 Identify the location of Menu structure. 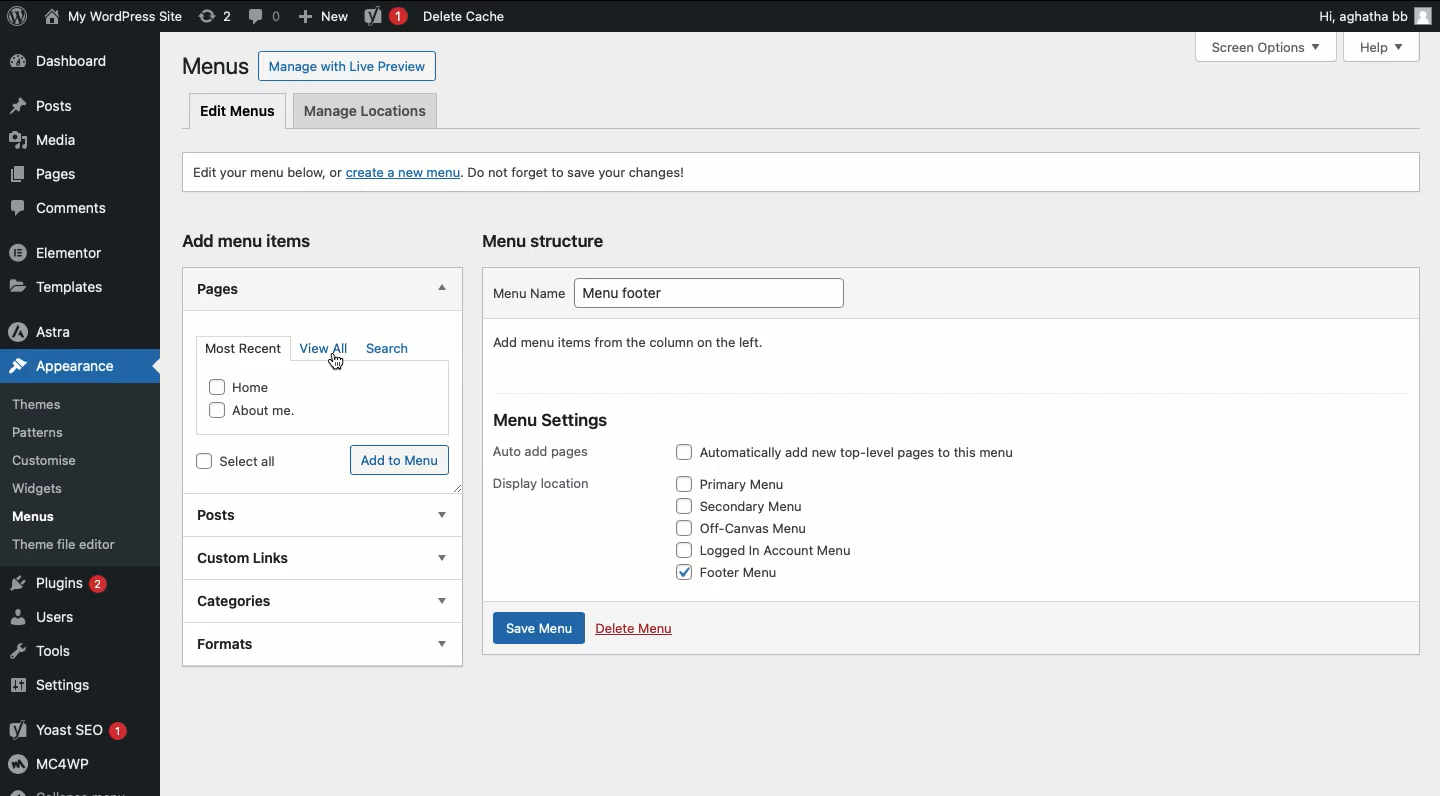
(548, 239).